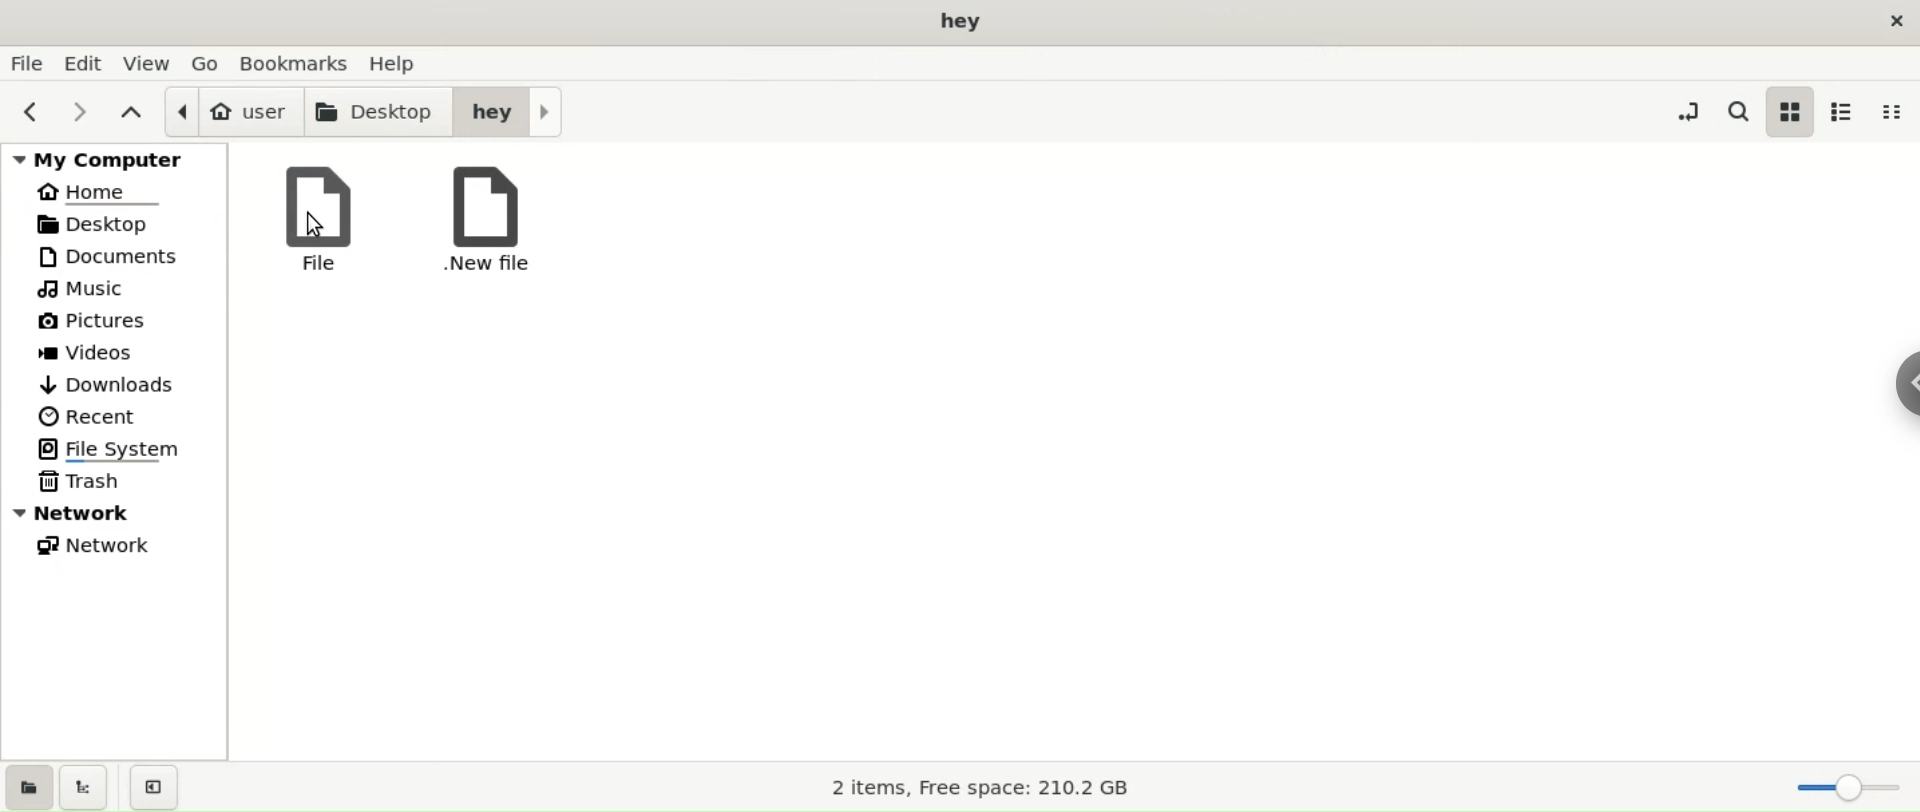 Image resolution: width=1920 pixels, height=812 pixels. Describe the element at coordinates (1897, 111) in the screenshot. I see `compact view` at that location.